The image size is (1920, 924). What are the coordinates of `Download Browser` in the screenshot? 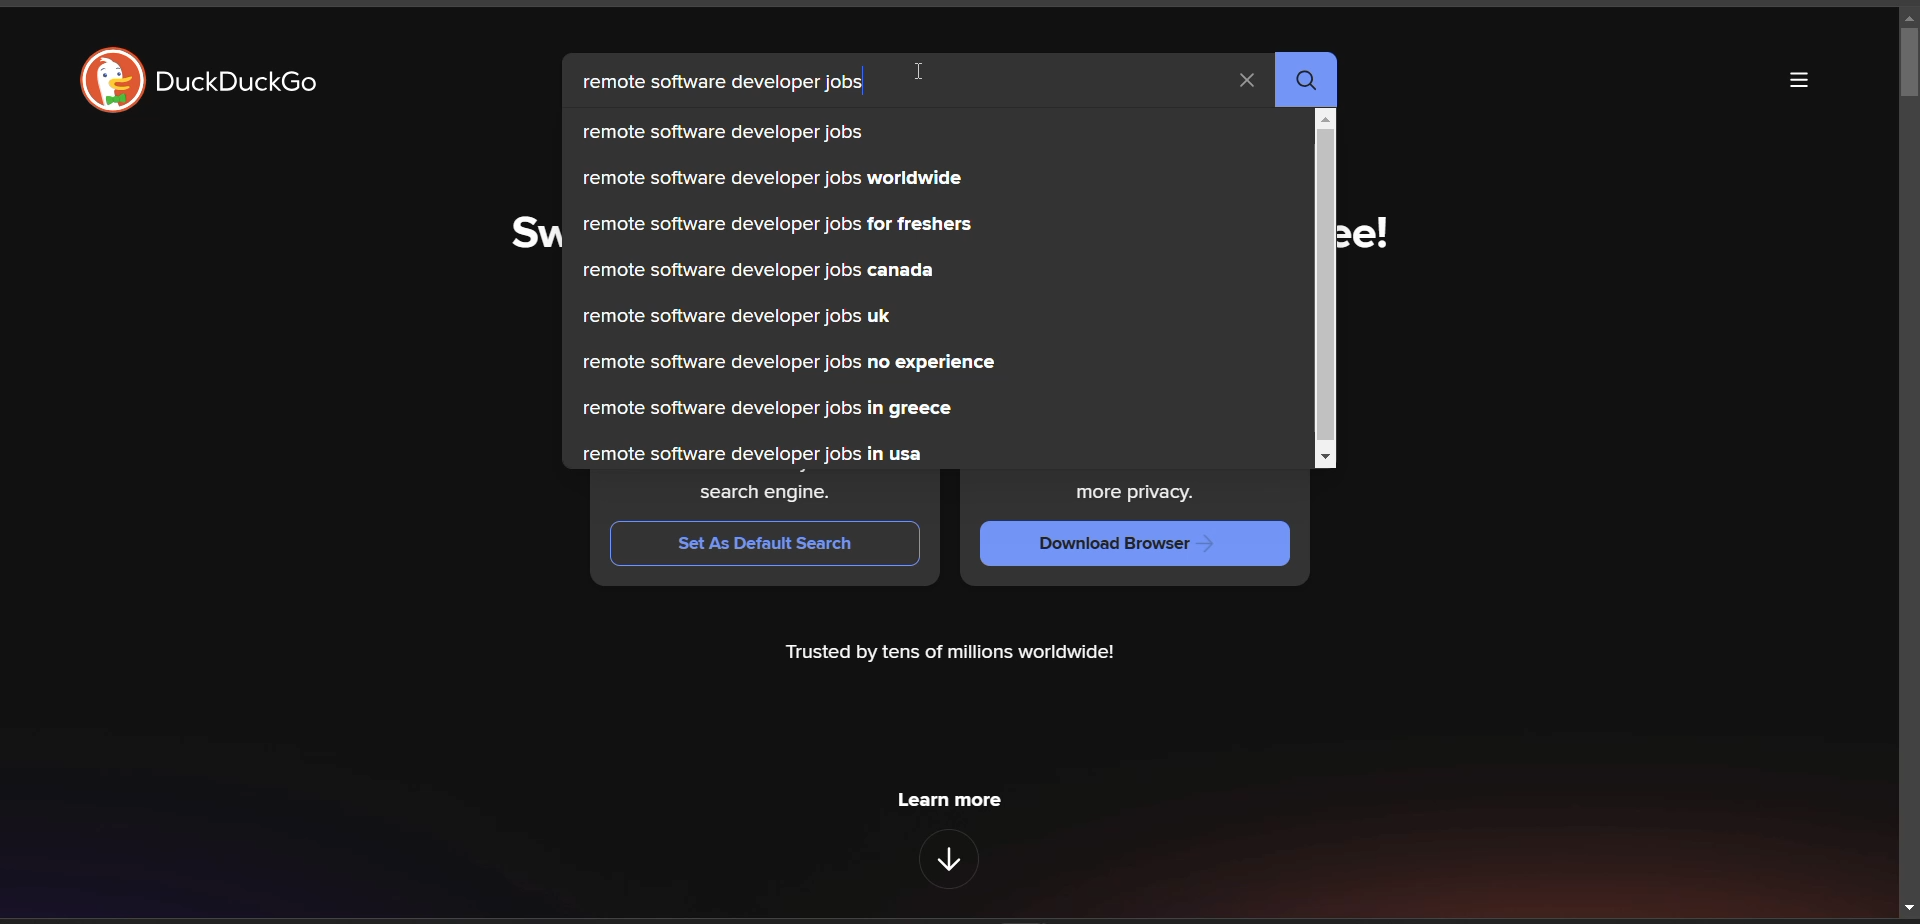 It's located at (1130, 545).